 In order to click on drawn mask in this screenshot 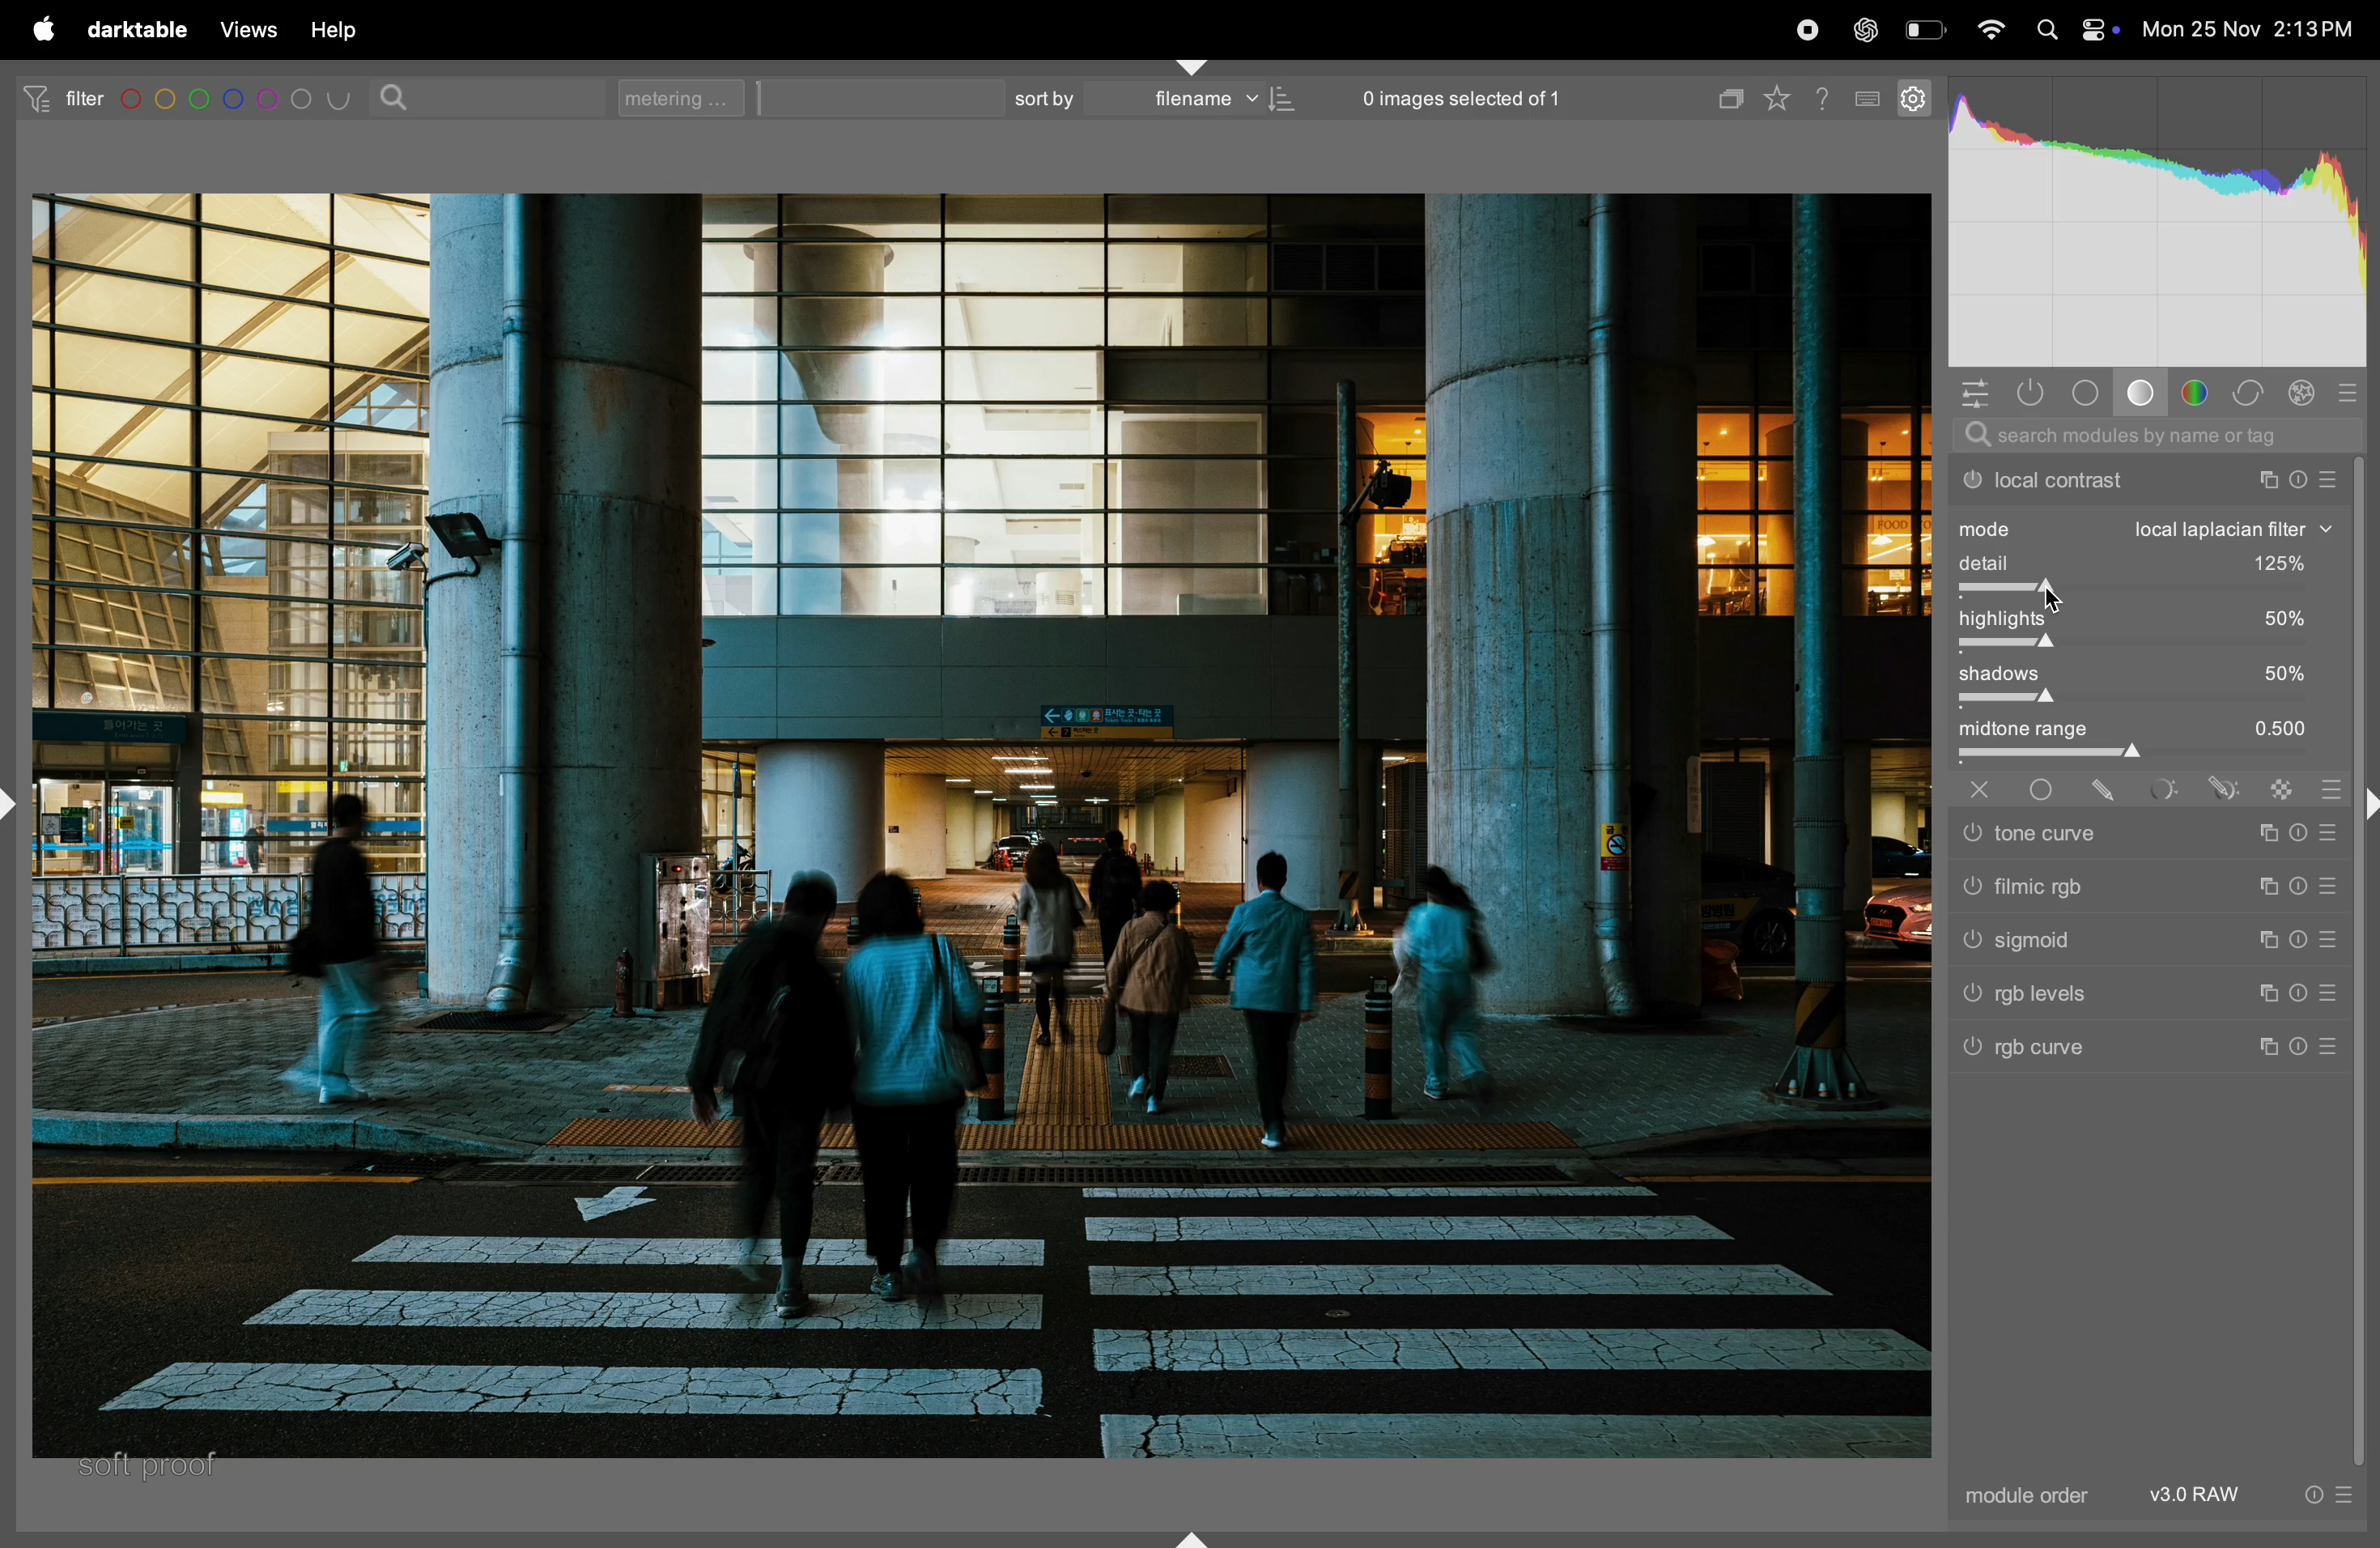, I will do `click(2110, 791)`.